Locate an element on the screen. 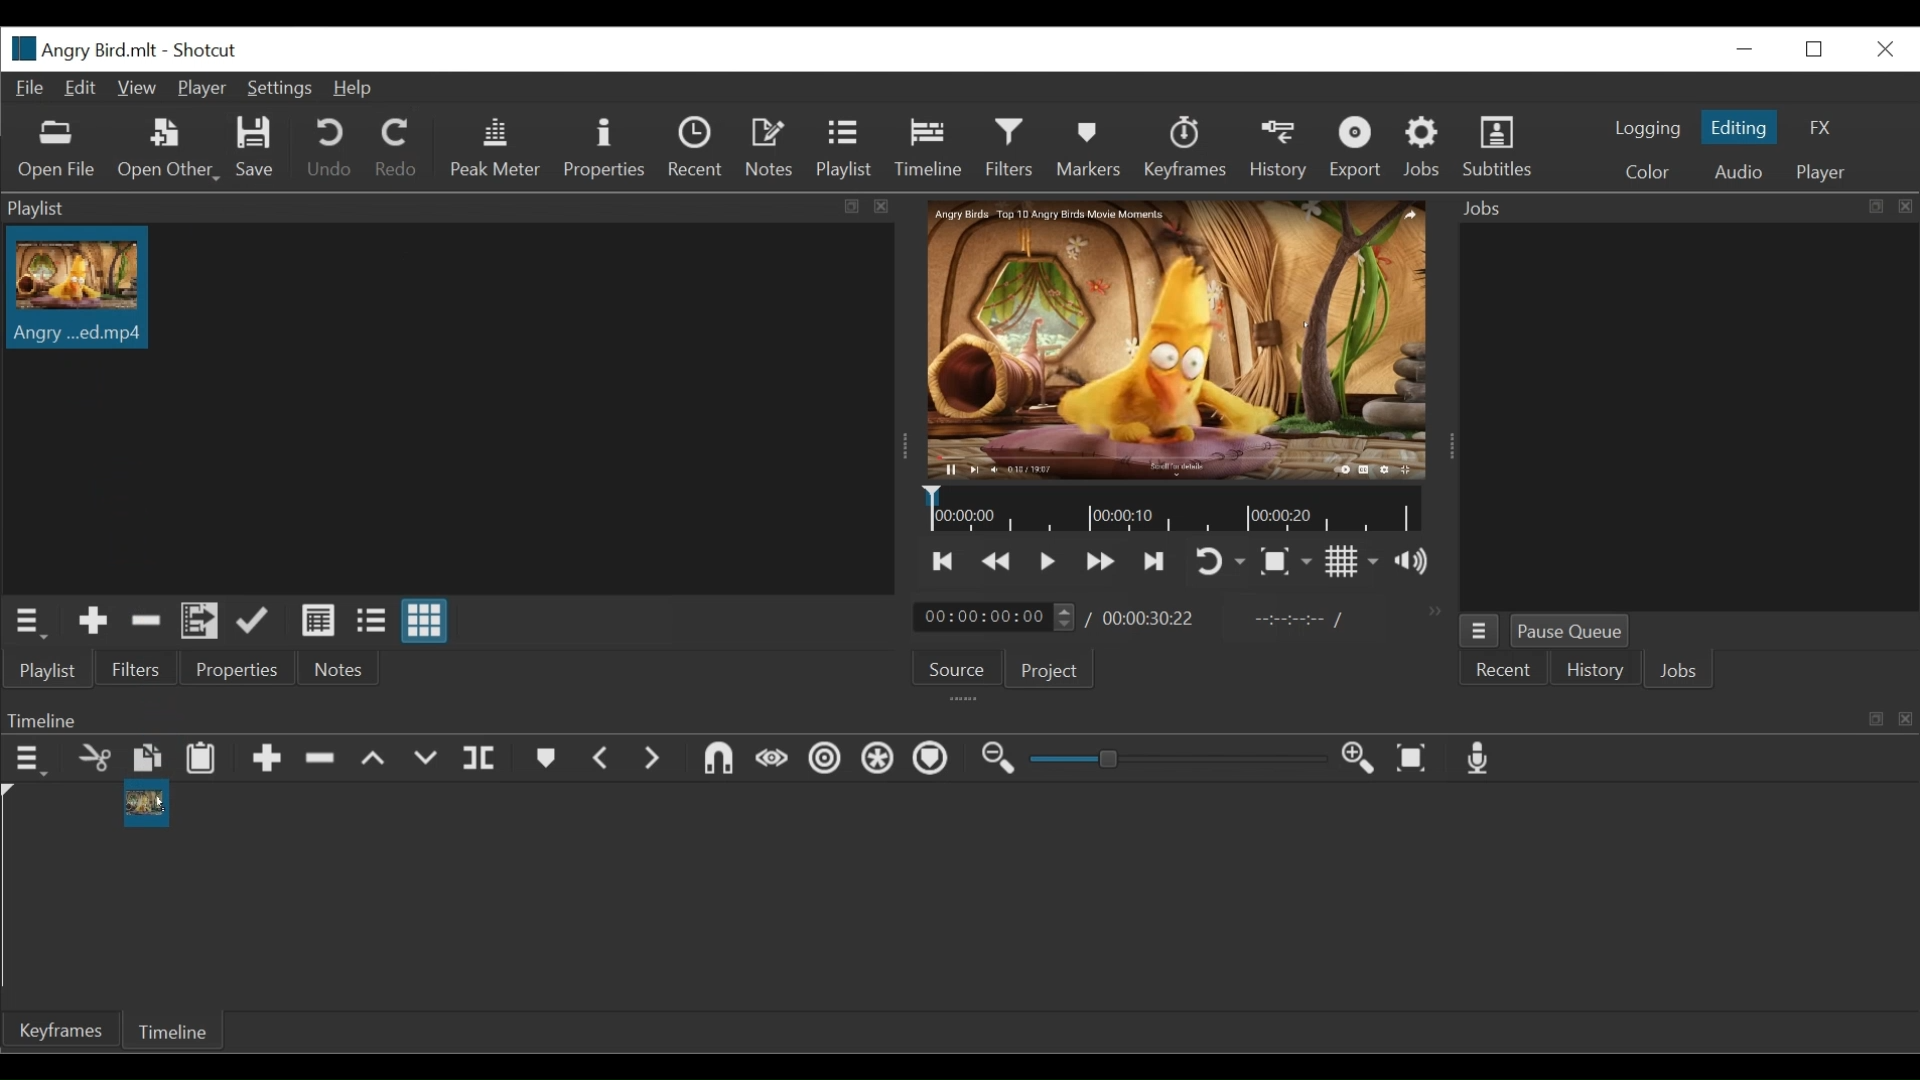  Paste is located at coordinates (201, 758).